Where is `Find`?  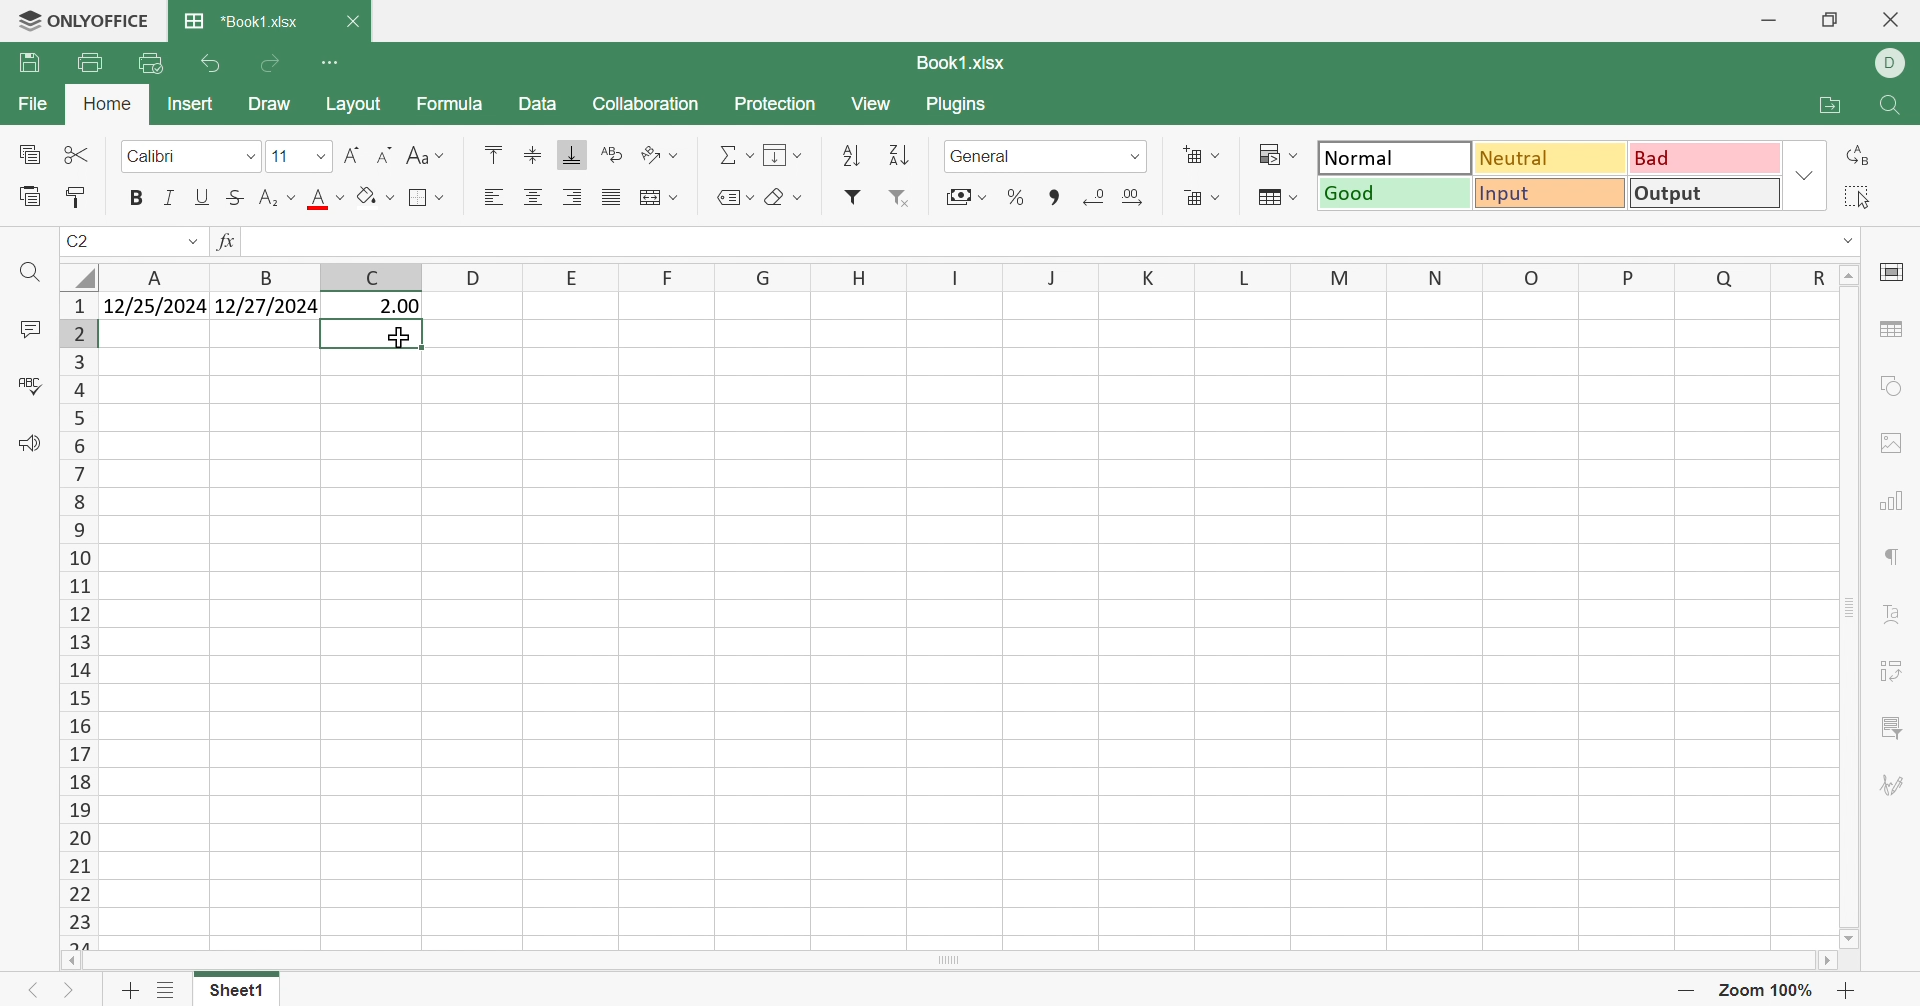 Find is located at coordinates (1892, 105).